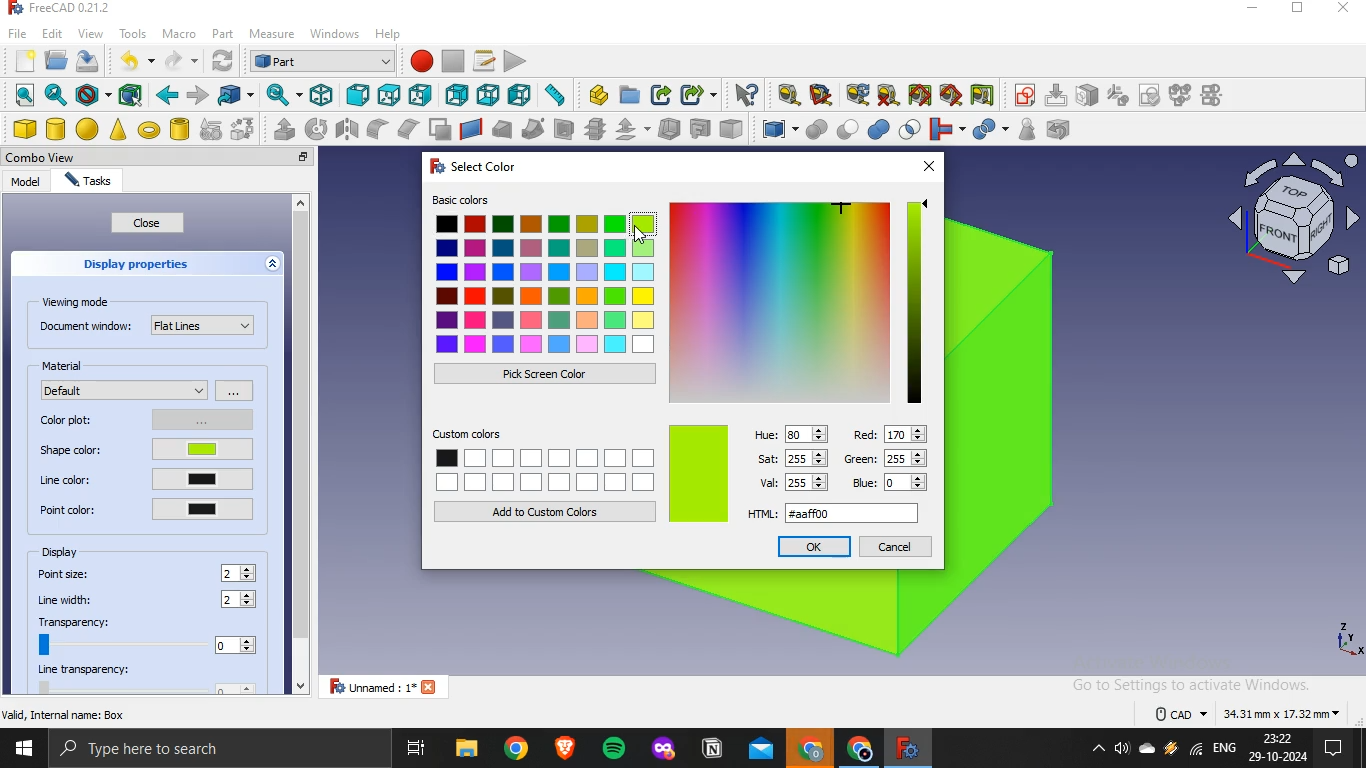 The image size is (1366, 768). Describe the element at coordinates (148, 223) in the screenshot. I see `close` at that location.